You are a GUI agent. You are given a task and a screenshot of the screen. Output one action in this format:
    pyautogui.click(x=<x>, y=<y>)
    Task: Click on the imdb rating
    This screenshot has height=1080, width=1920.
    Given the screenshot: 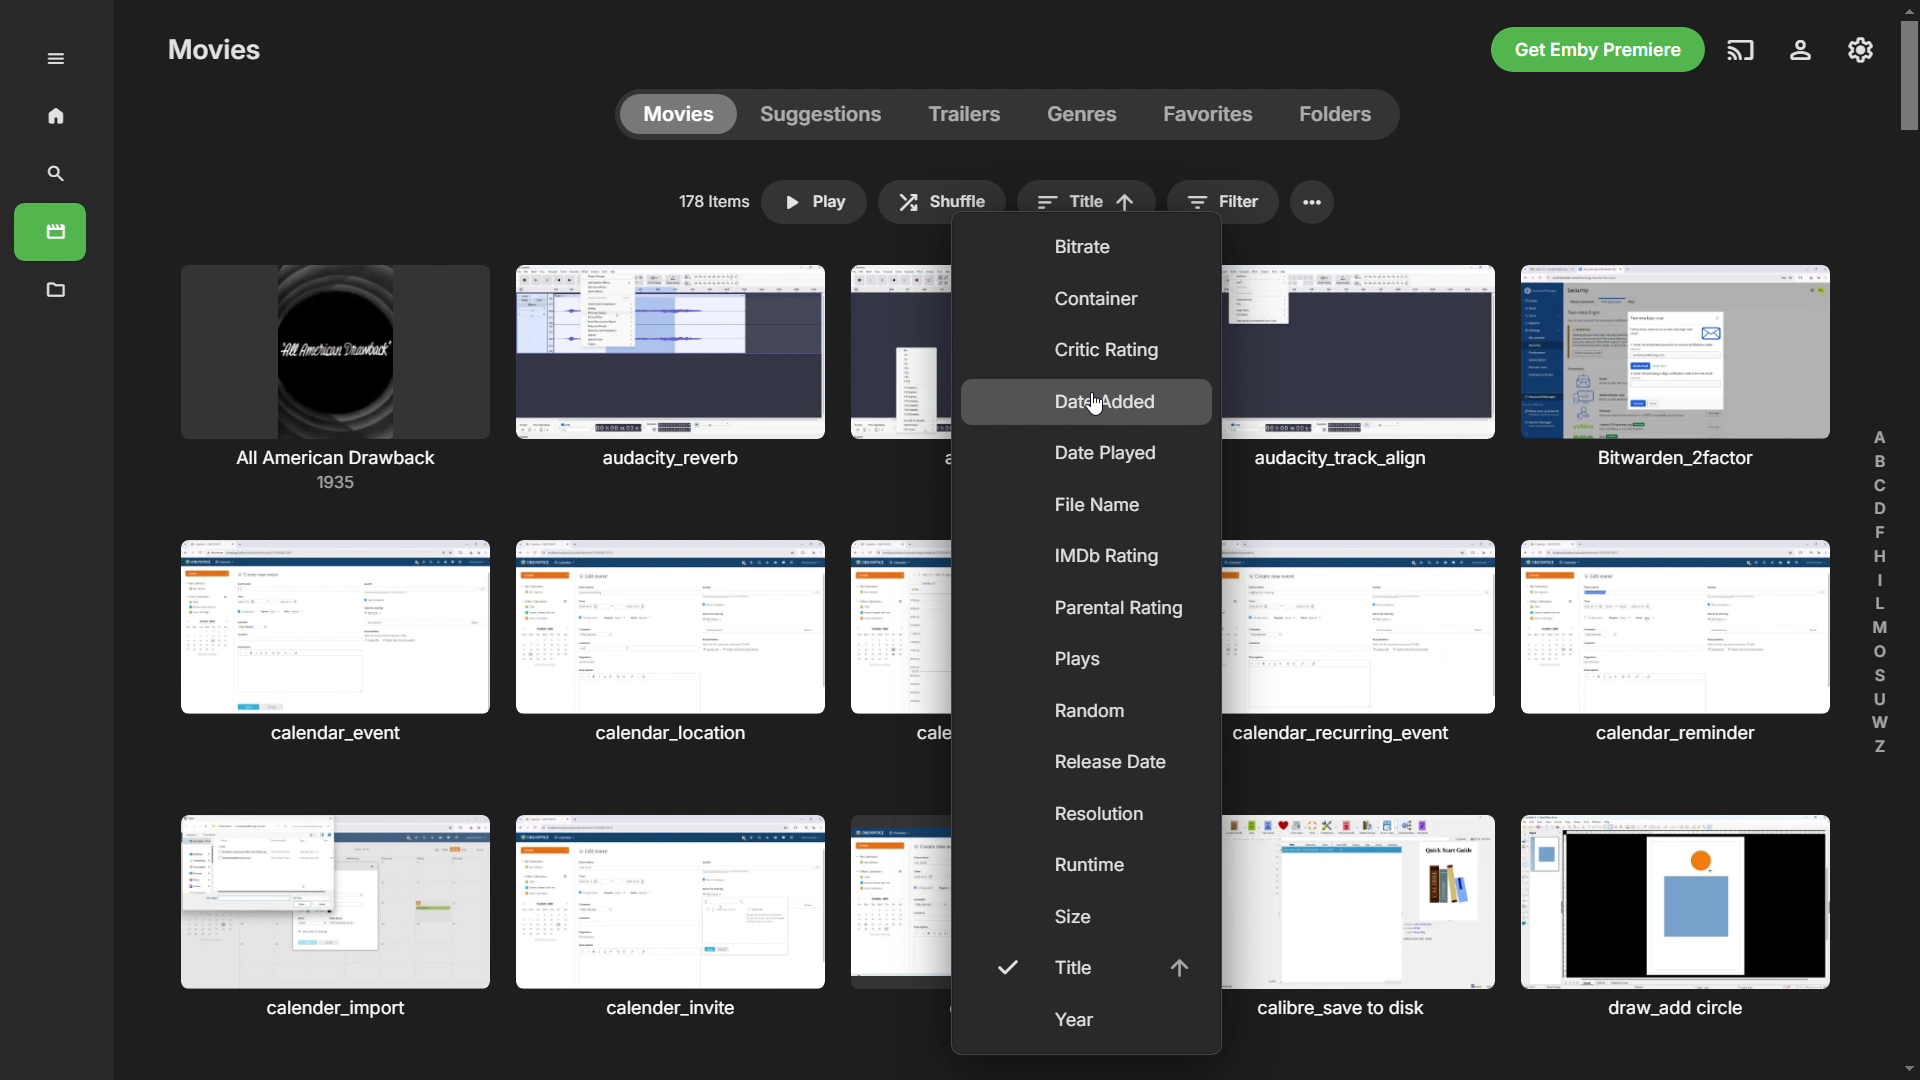 What is the action you would take?
    pyautogui.click(x=1084, y=554)
    